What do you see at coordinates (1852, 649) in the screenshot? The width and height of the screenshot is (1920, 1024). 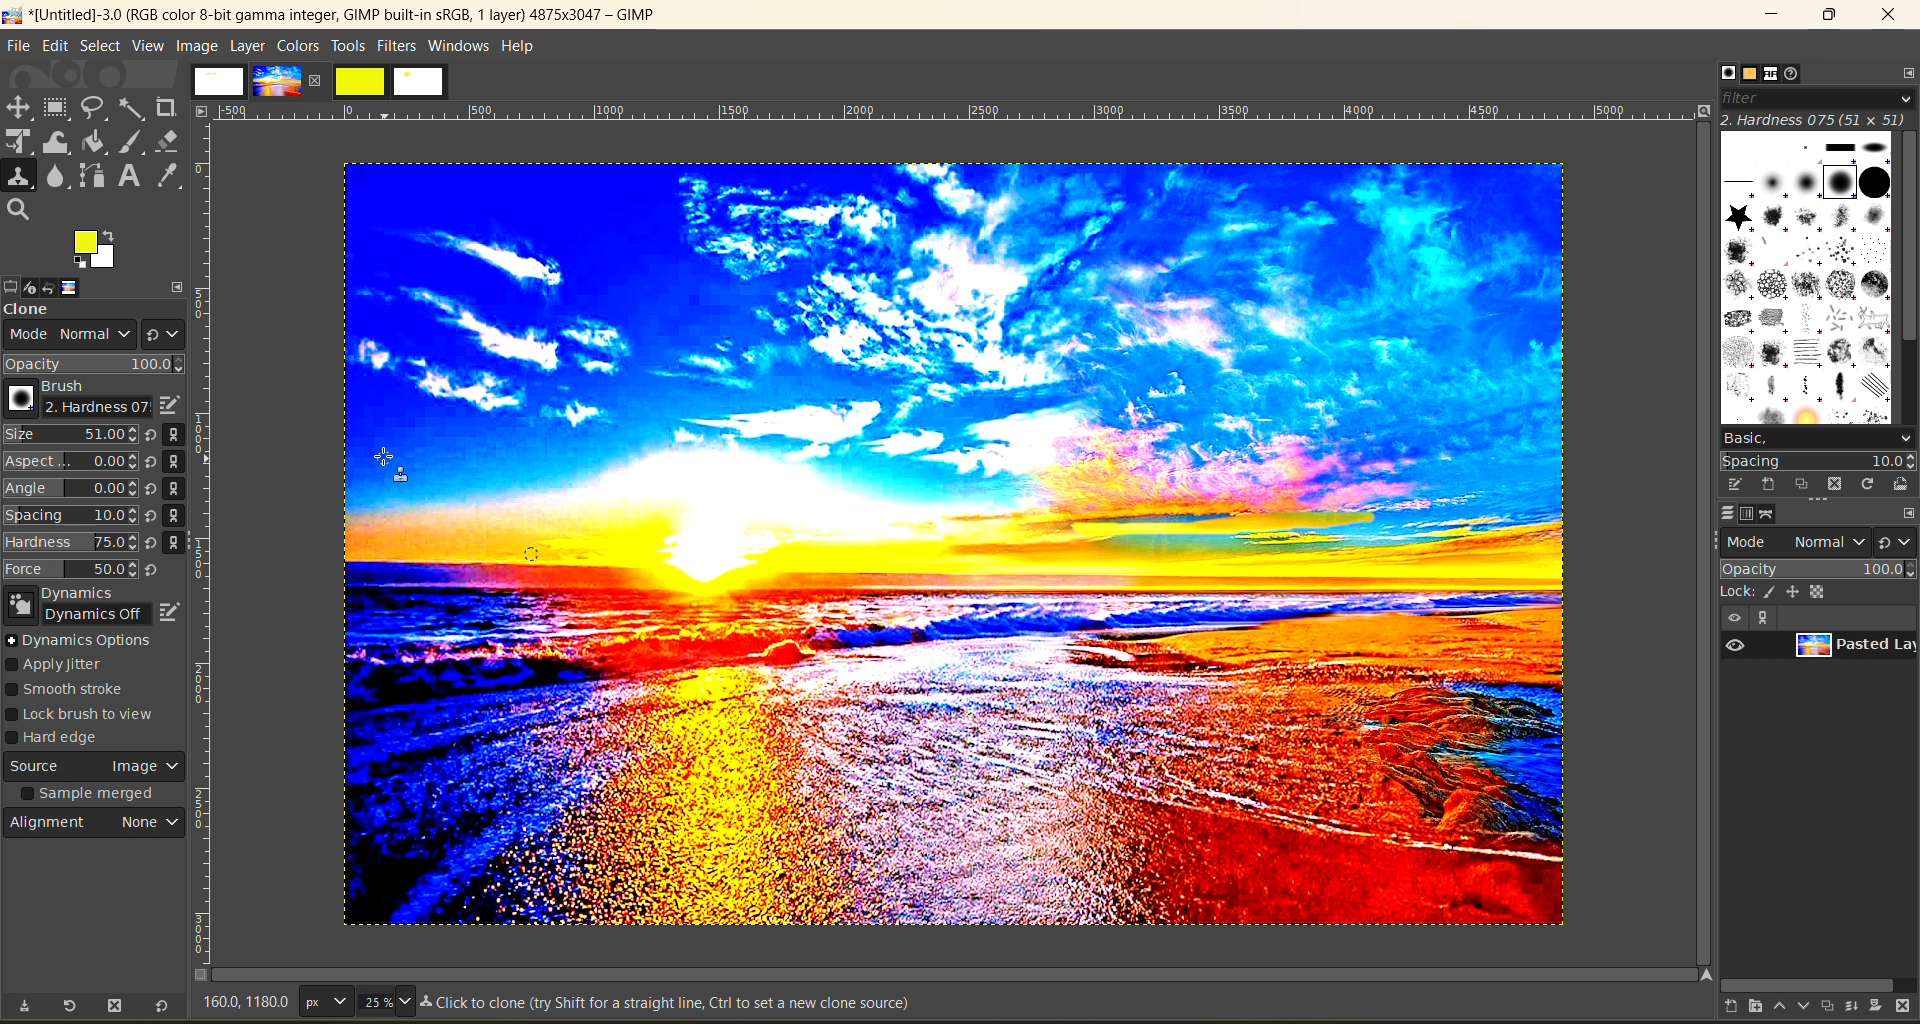 I see `layer` at bounding box center [1852, 649].